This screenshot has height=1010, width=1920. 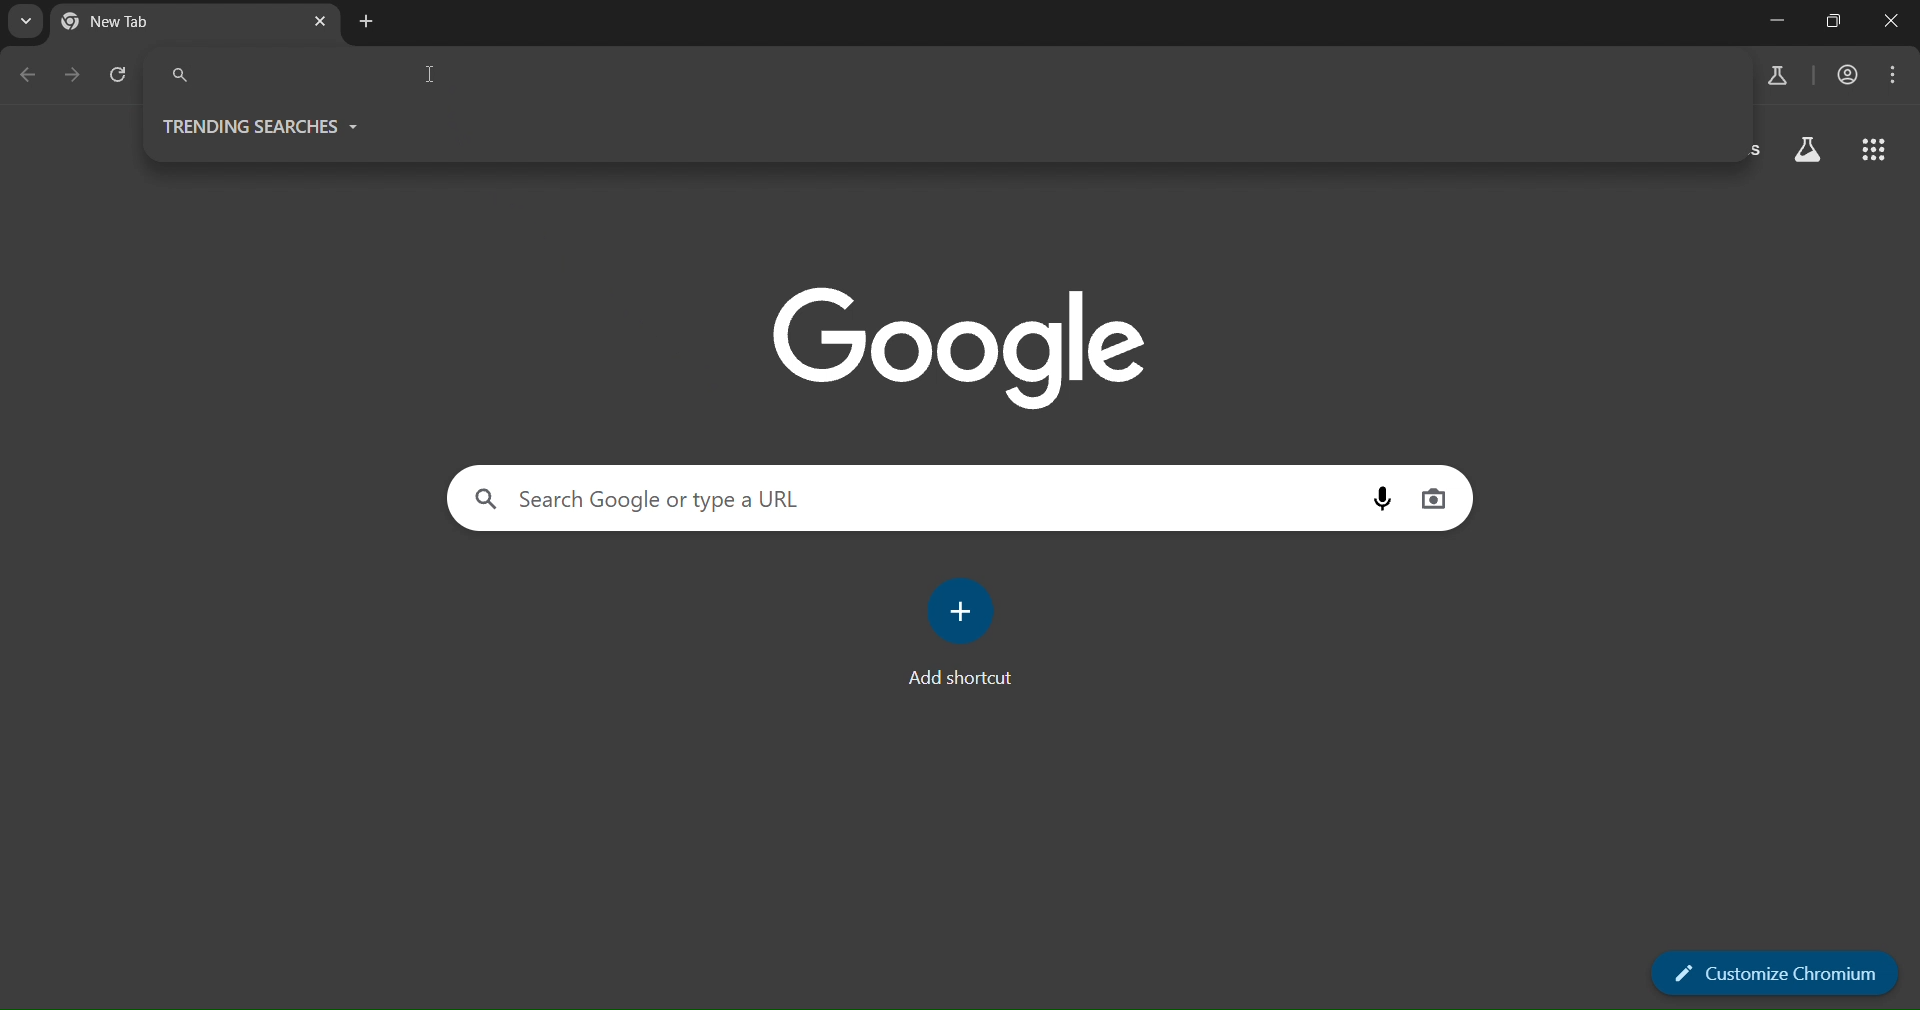 I want to click on search google or type a URL, so click(x=665, y=494).